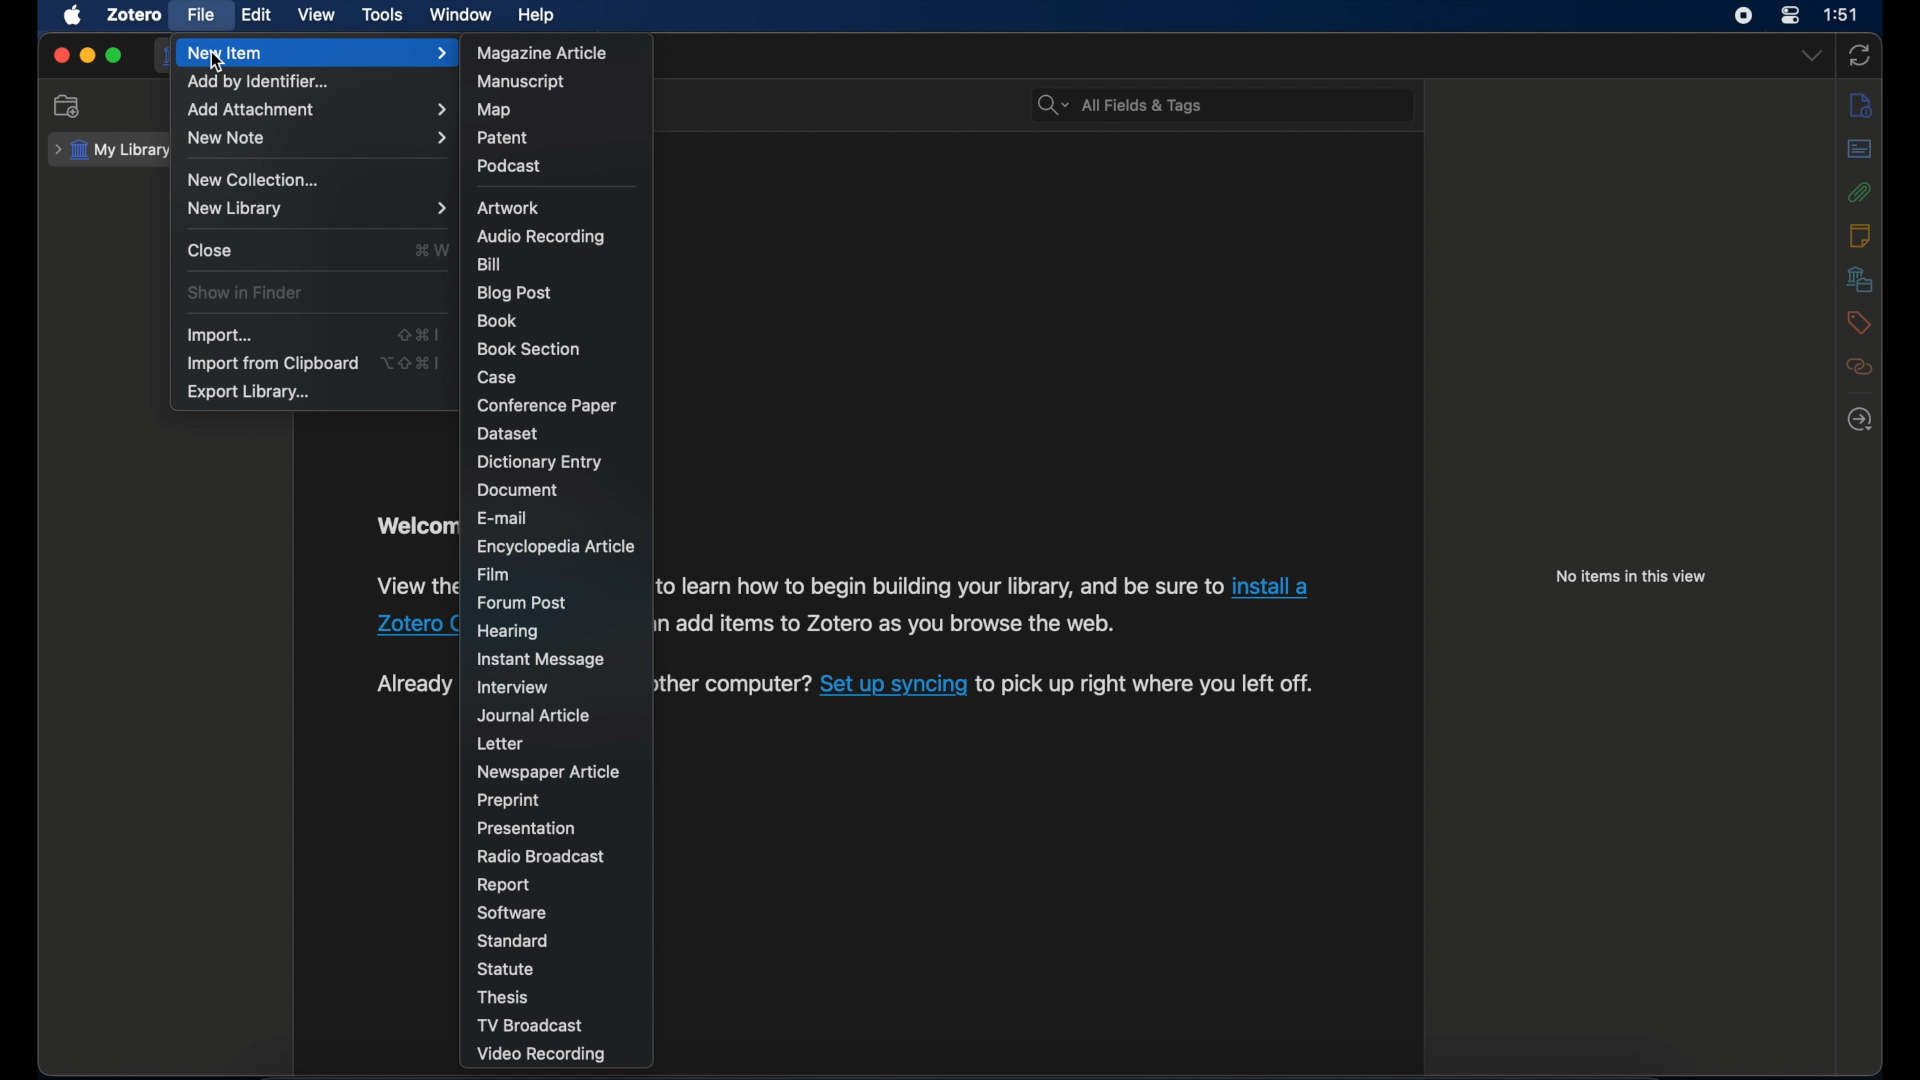 The image size is (1920, 1080). What do you see at coordinates (539, 462) in the screenshot?
I see `dictionary entry` at bounding box center [539, 462].